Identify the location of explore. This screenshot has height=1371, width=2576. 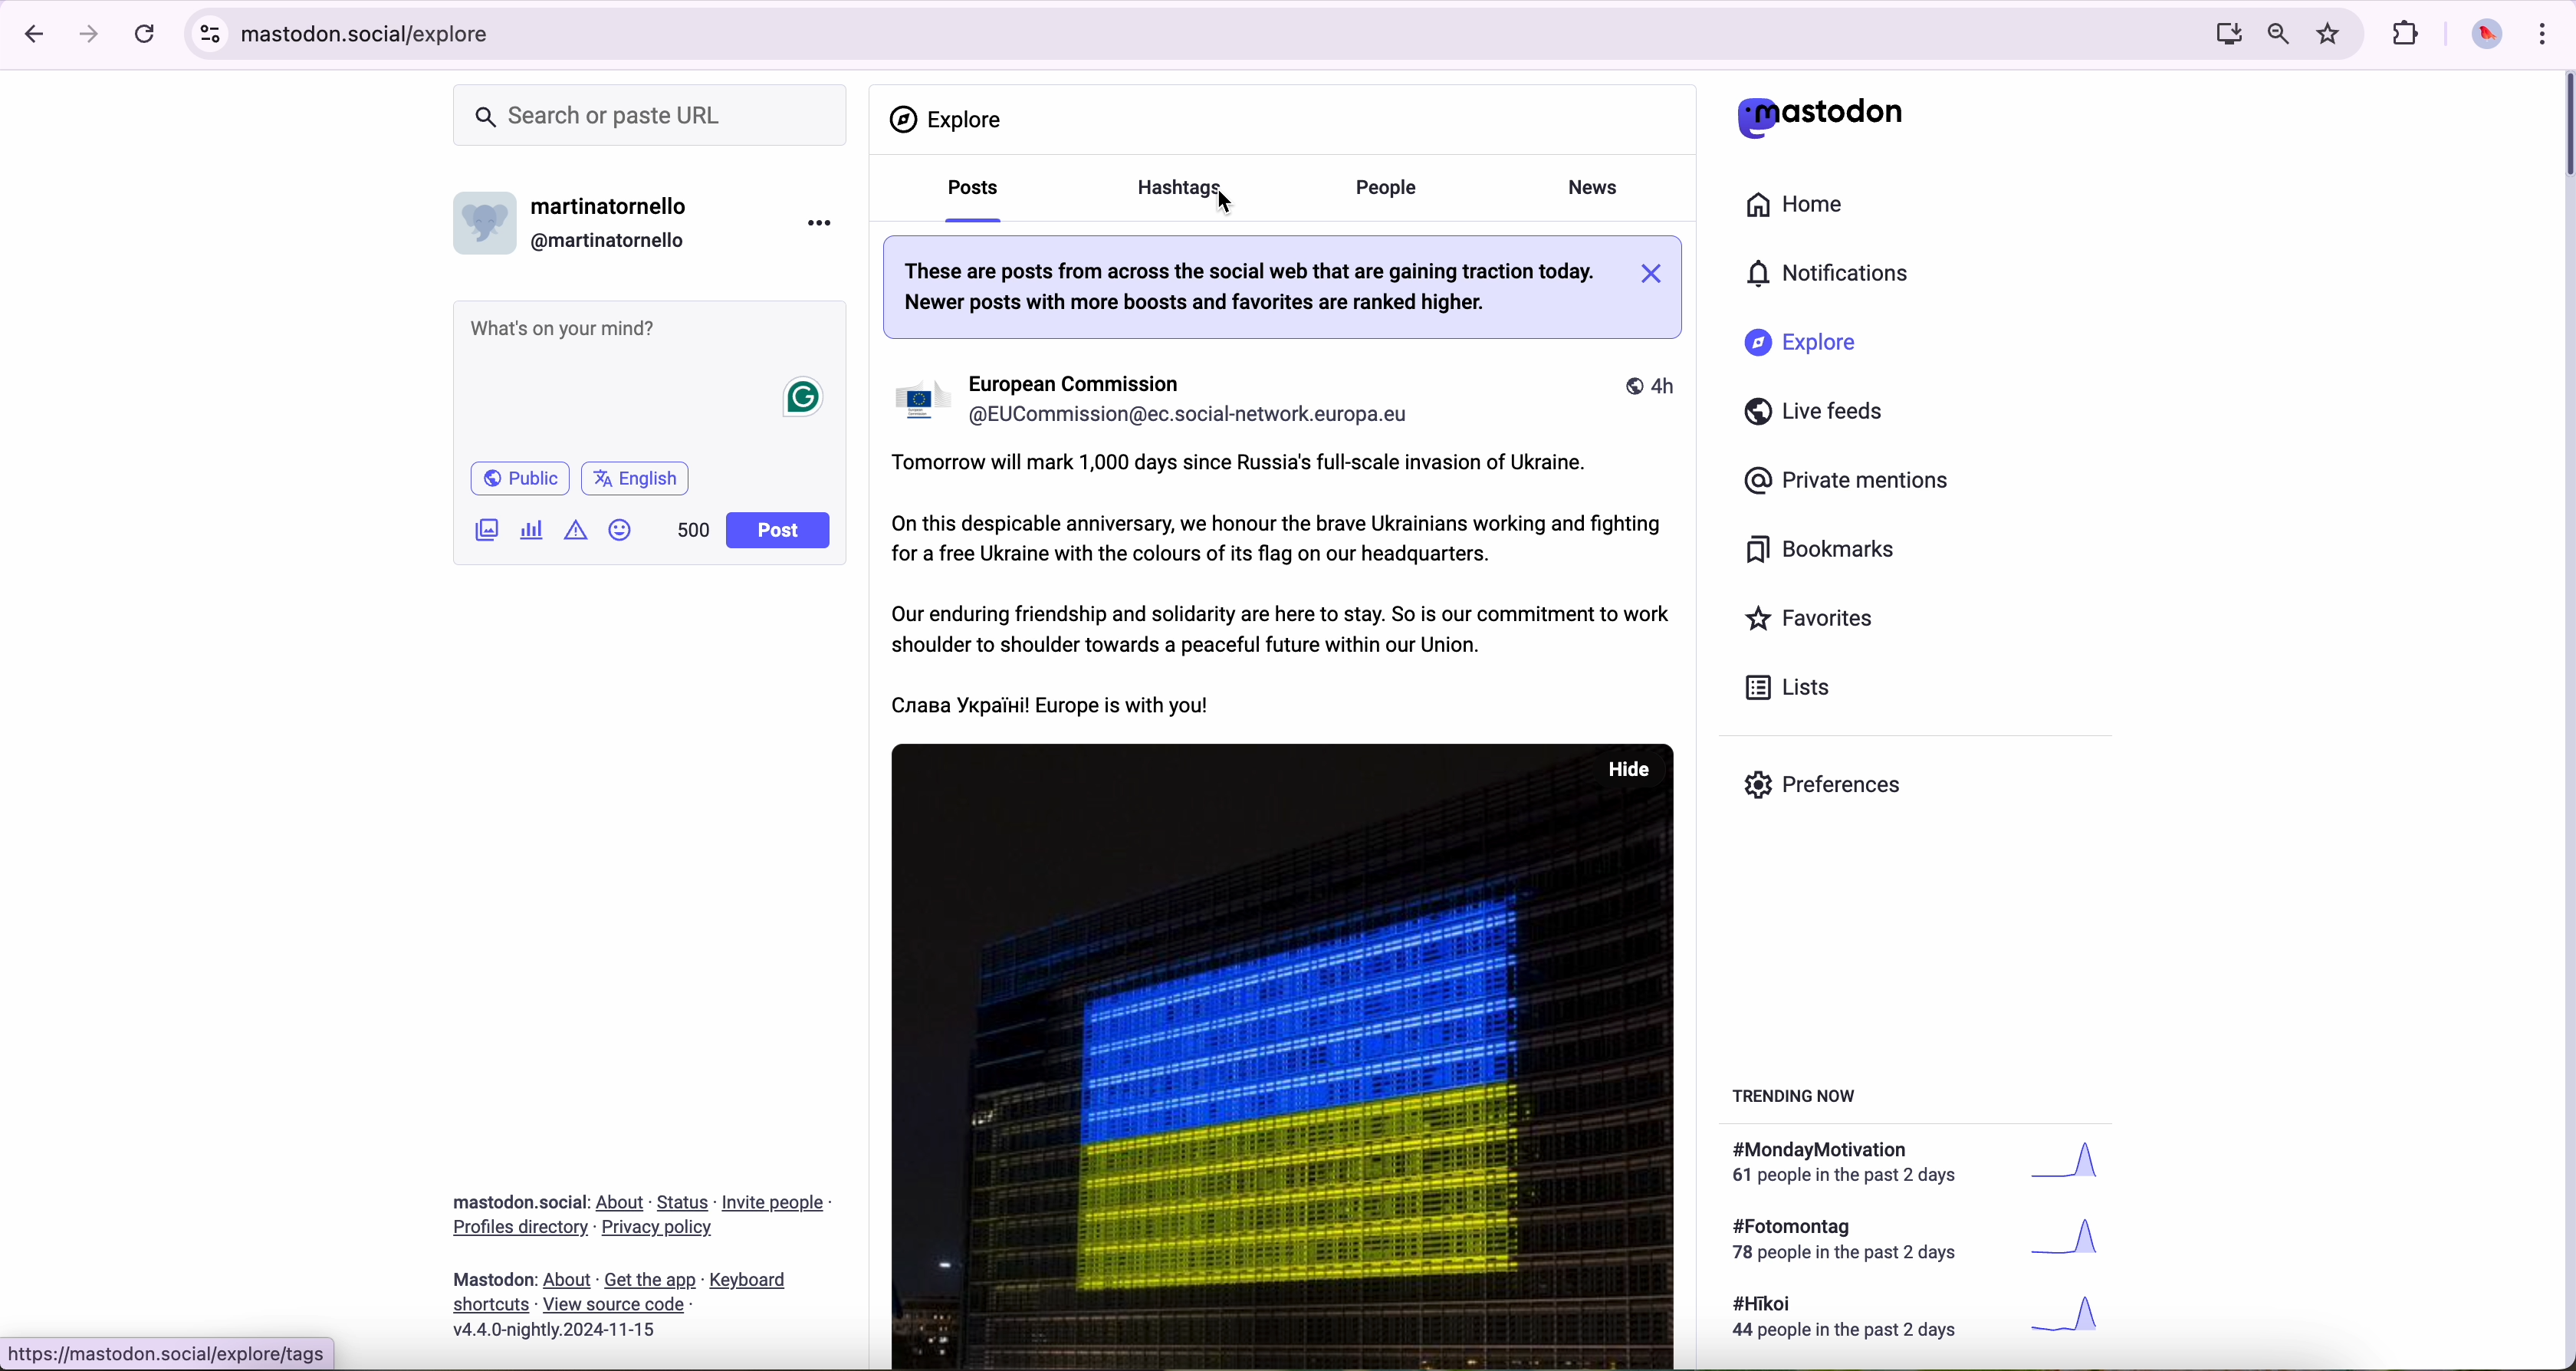
(1805, 344).